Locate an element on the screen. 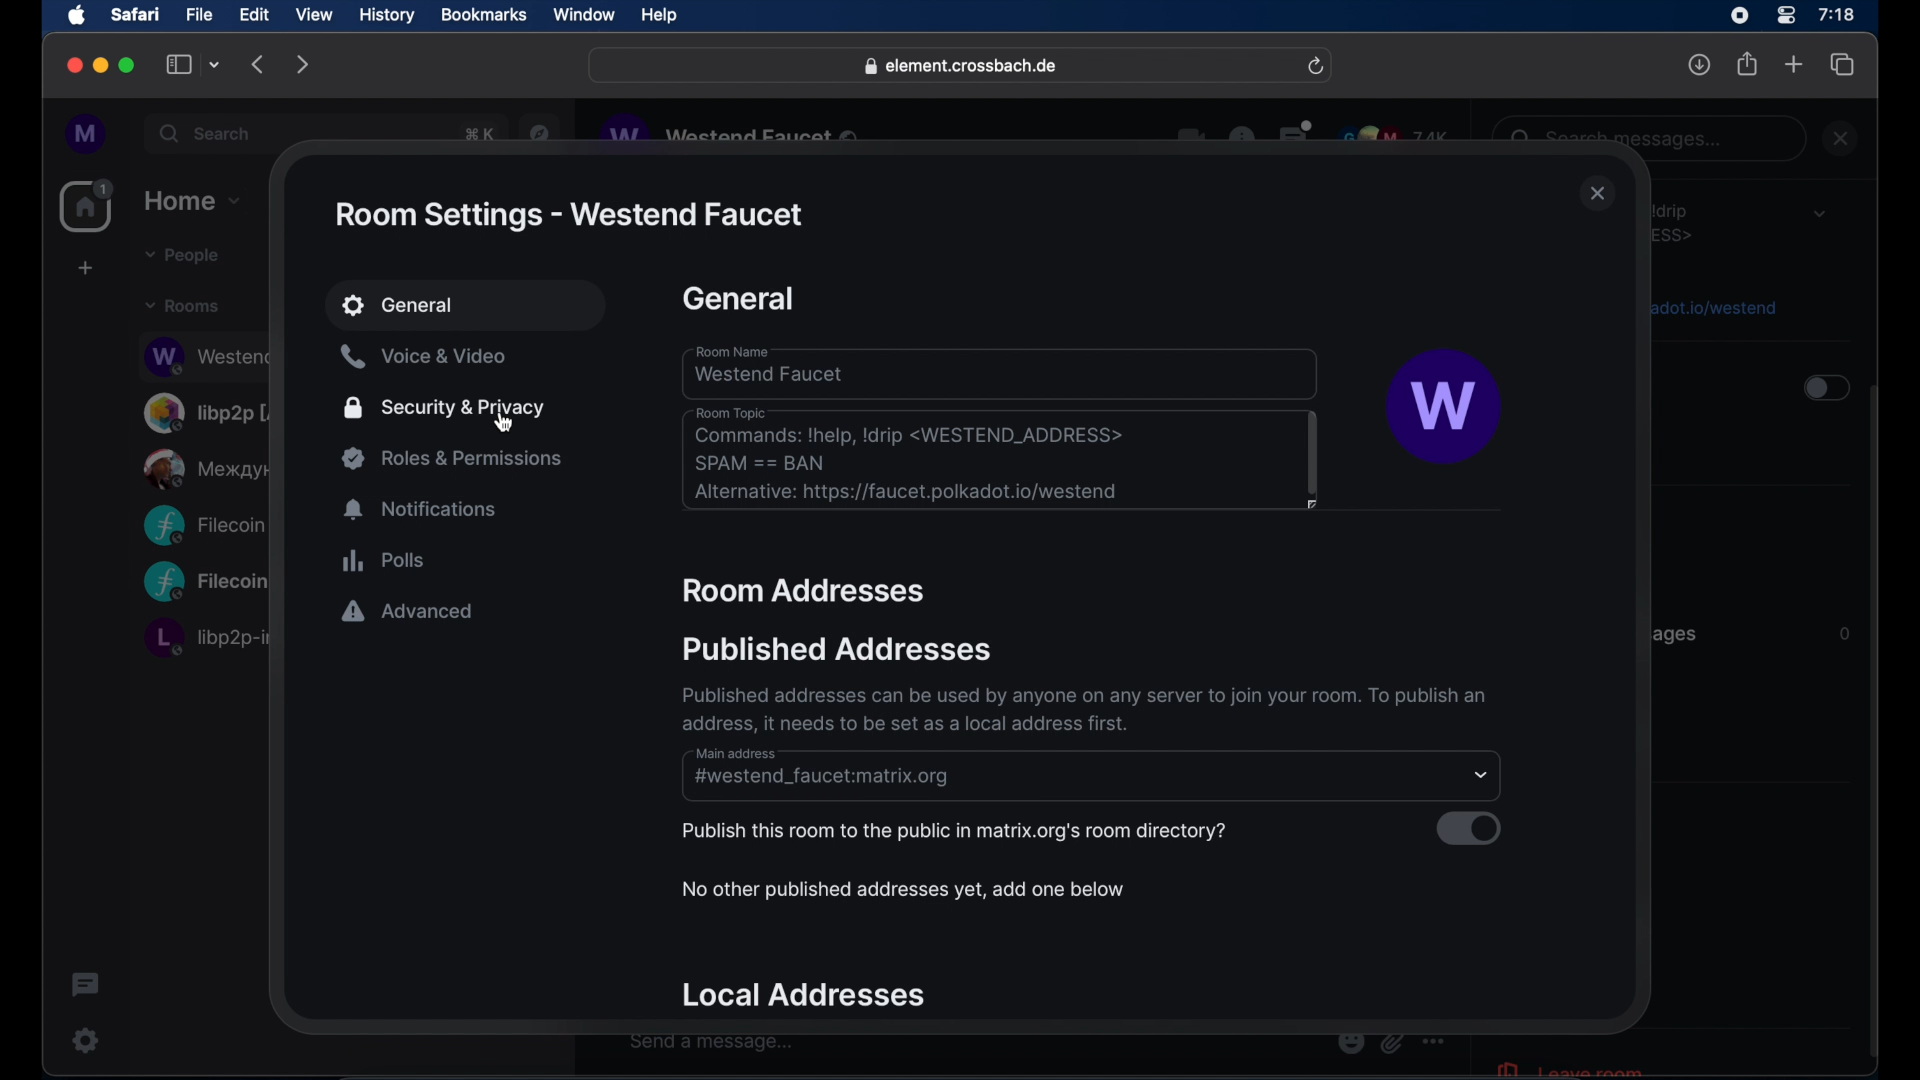 The image size is (1920, 1080). close is located at coordinates (1598, 195).